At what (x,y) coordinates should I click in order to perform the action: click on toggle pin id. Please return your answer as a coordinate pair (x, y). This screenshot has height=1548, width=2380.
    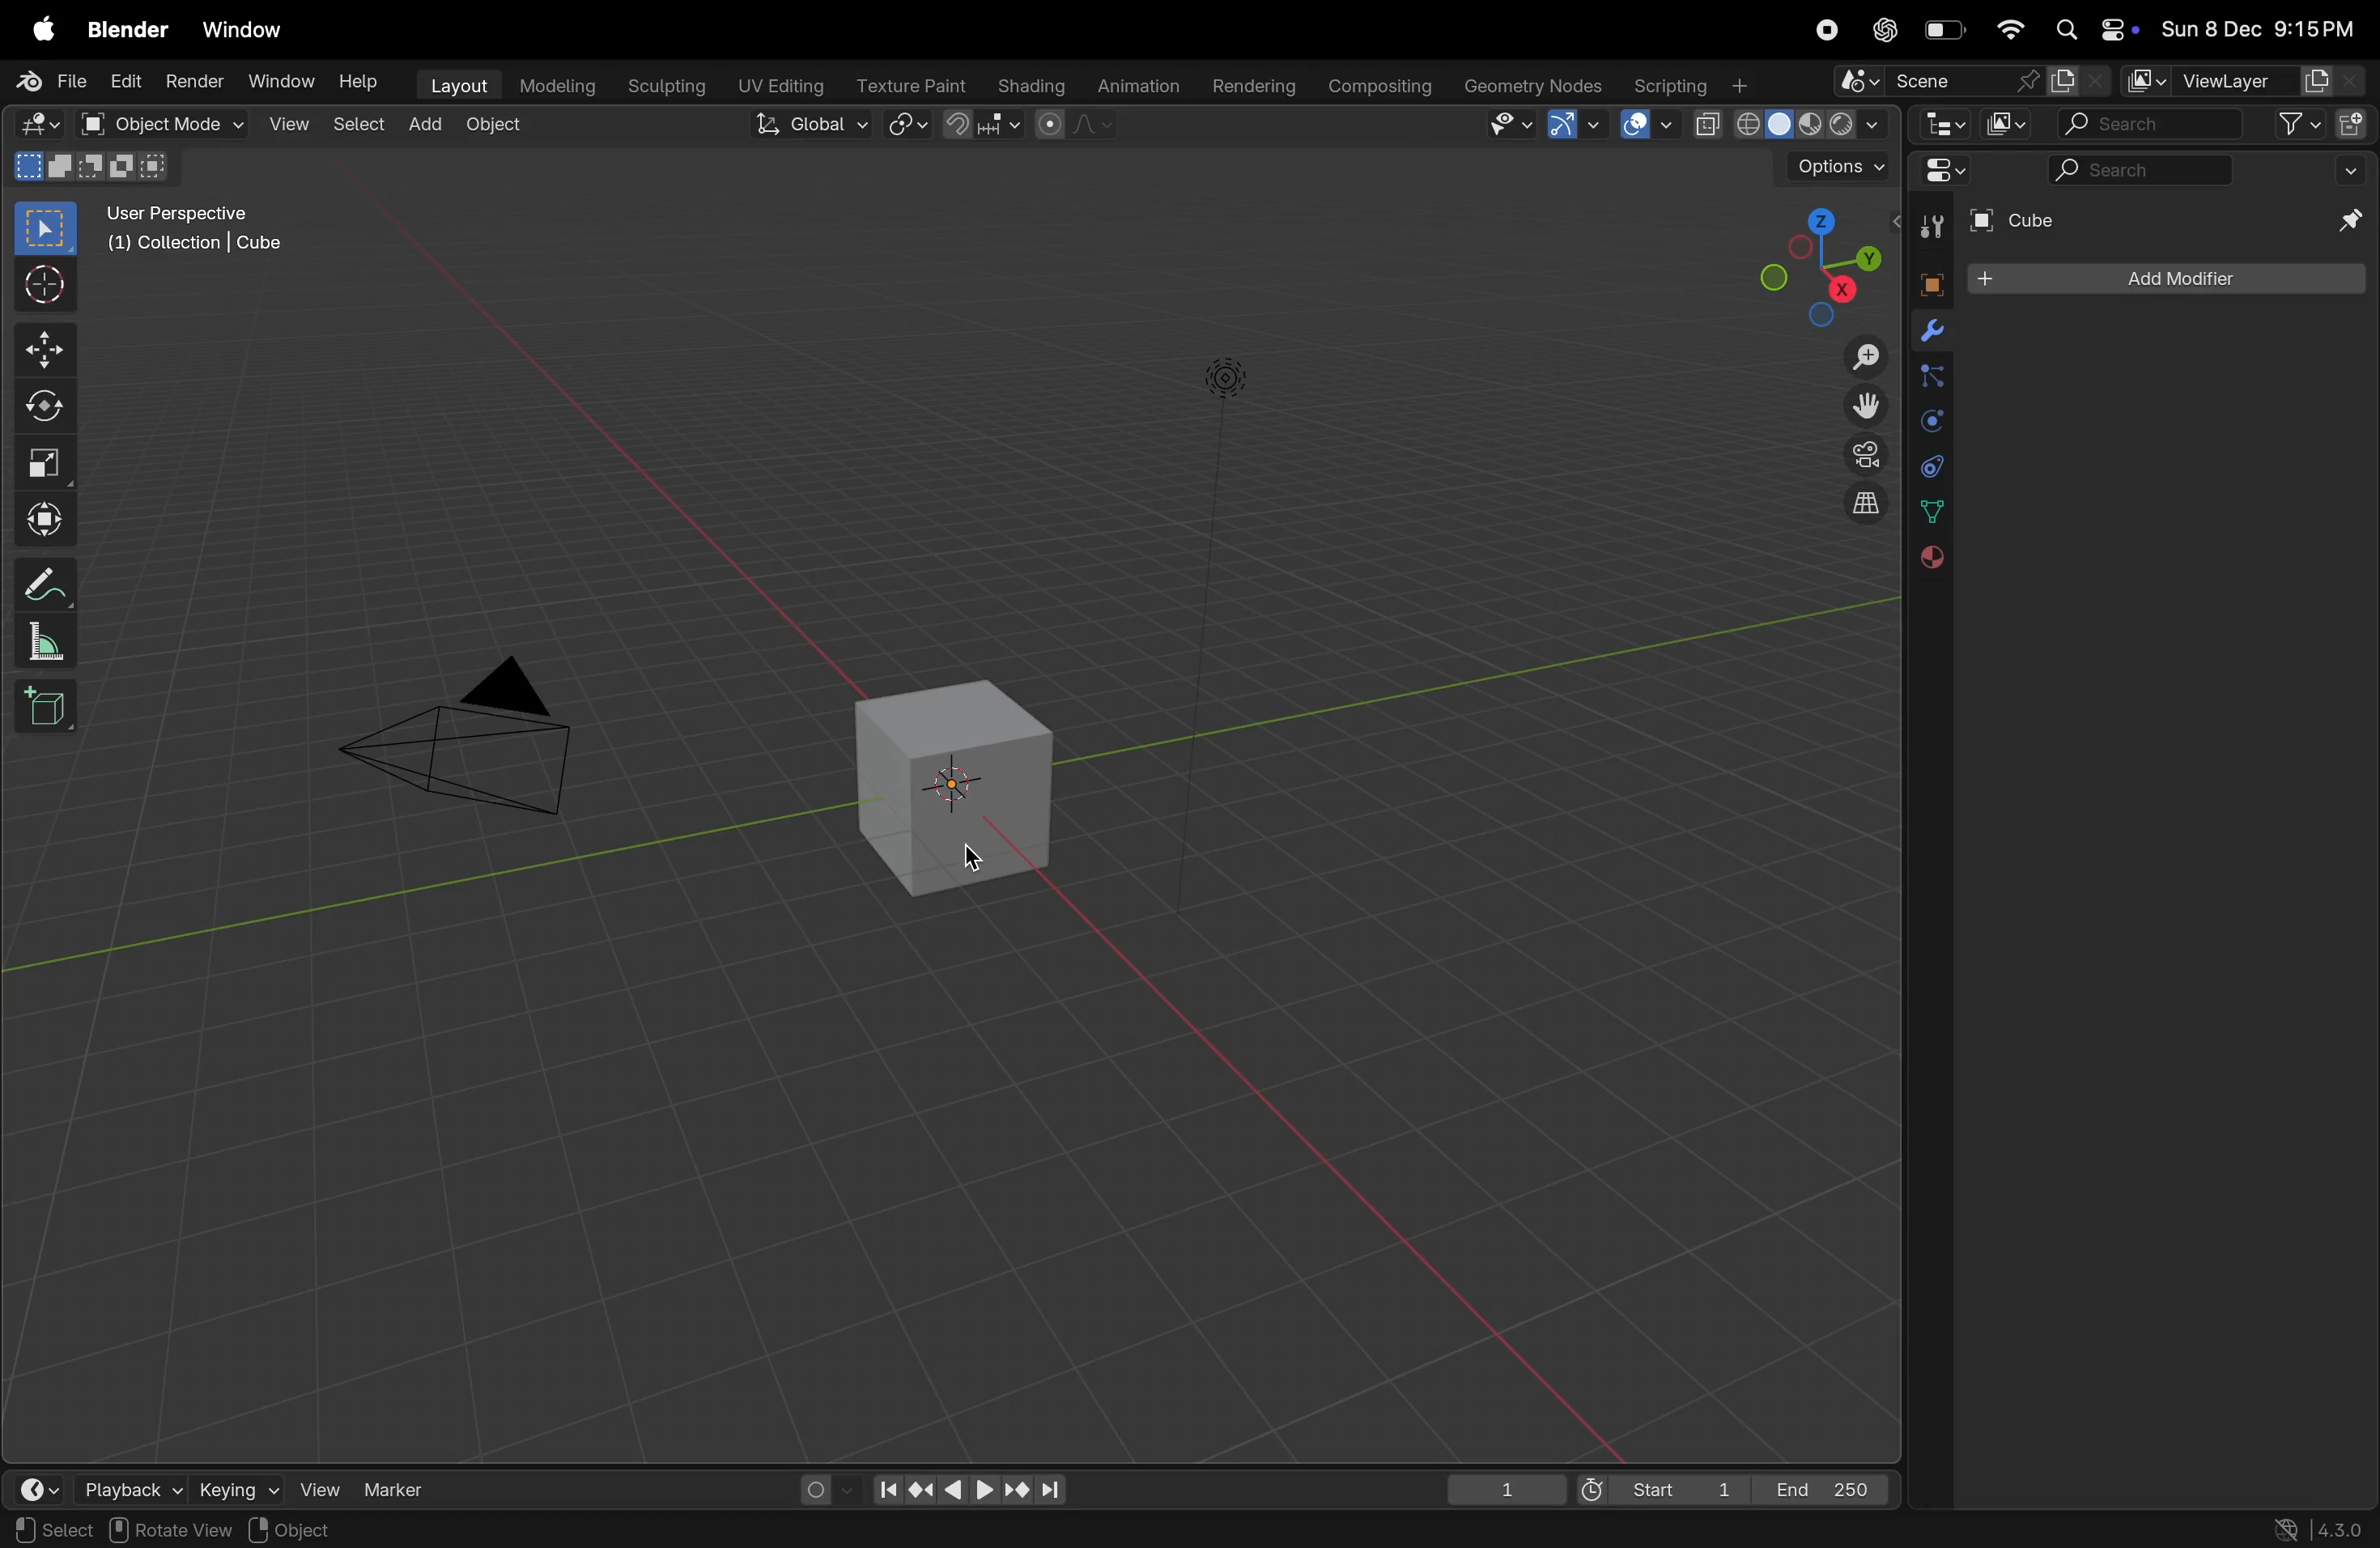
    Looking at the image, I should click on (2346, 223).